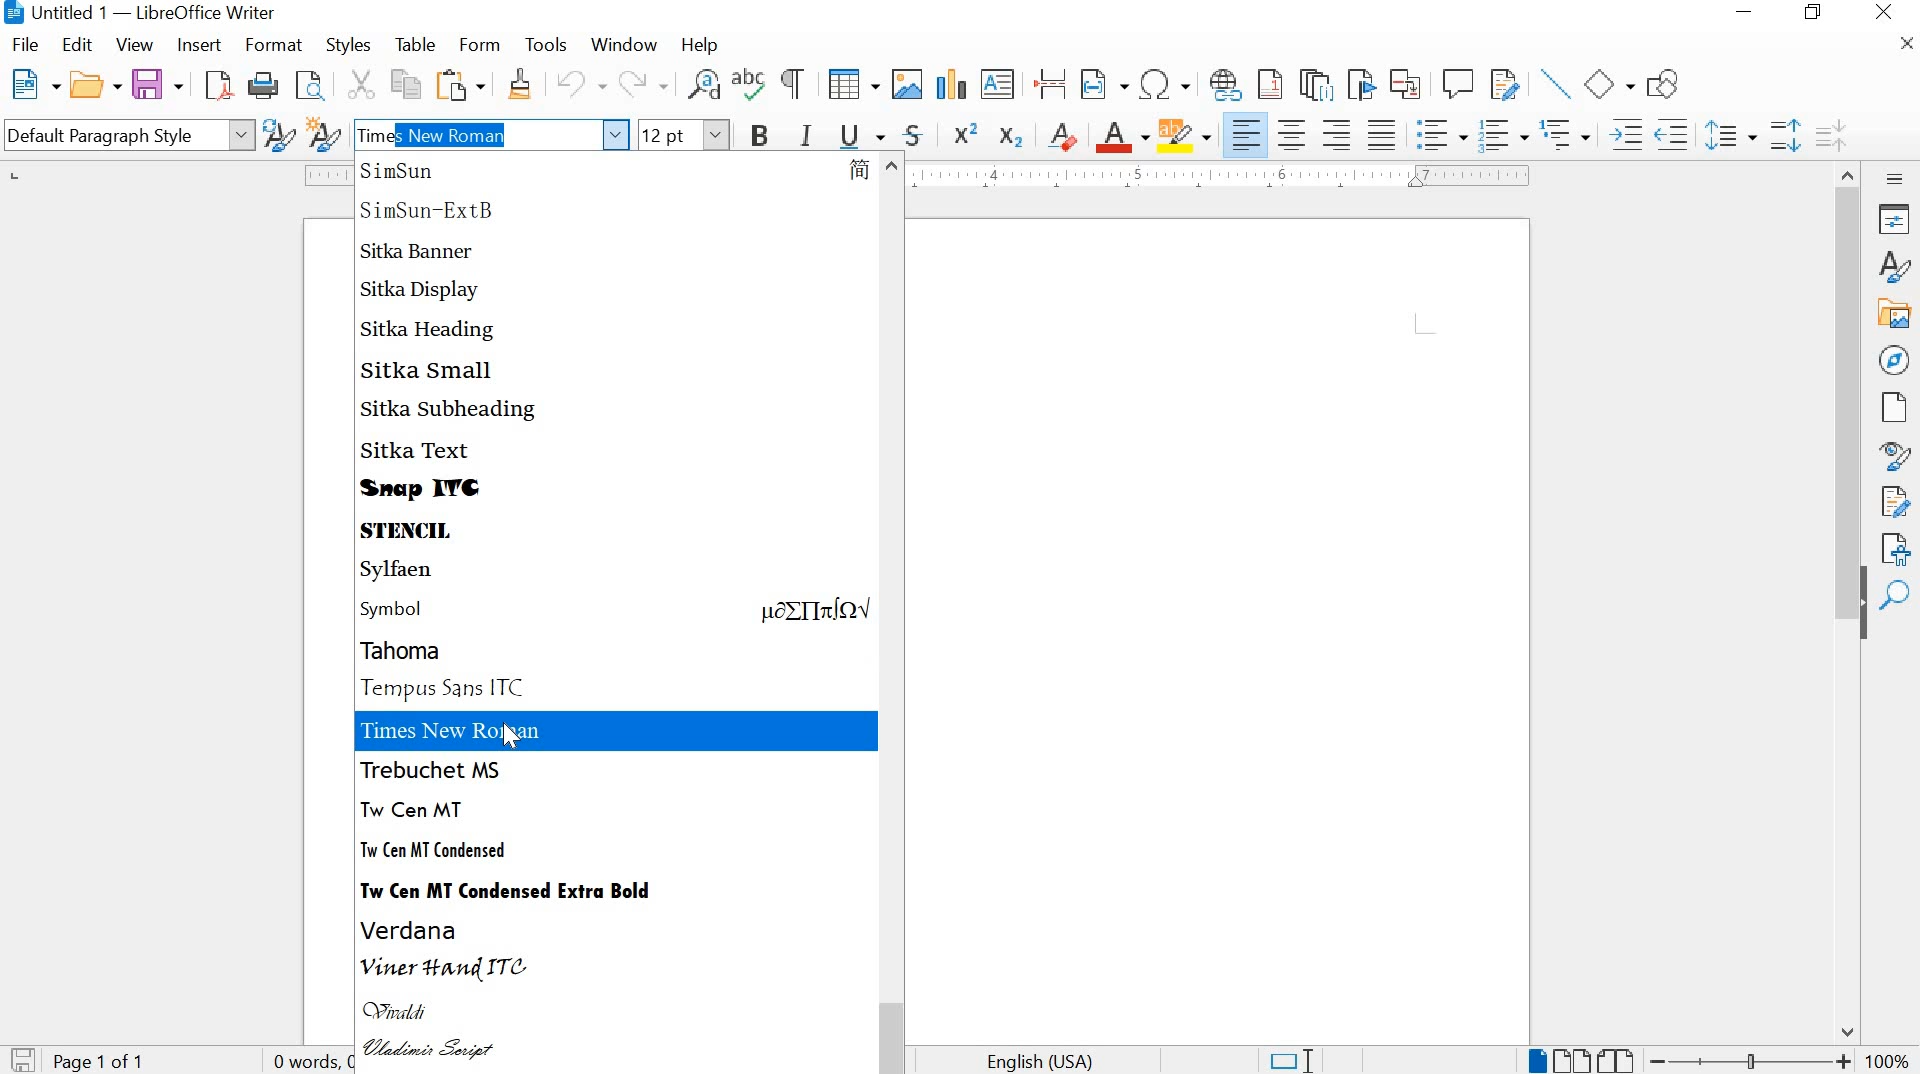 This screenshot has height=1074, width=1920. Describe the element at coordinates (1786, 133) in the screenshot. I see `INCREASE PARAGRAPH SPACING` at that location.